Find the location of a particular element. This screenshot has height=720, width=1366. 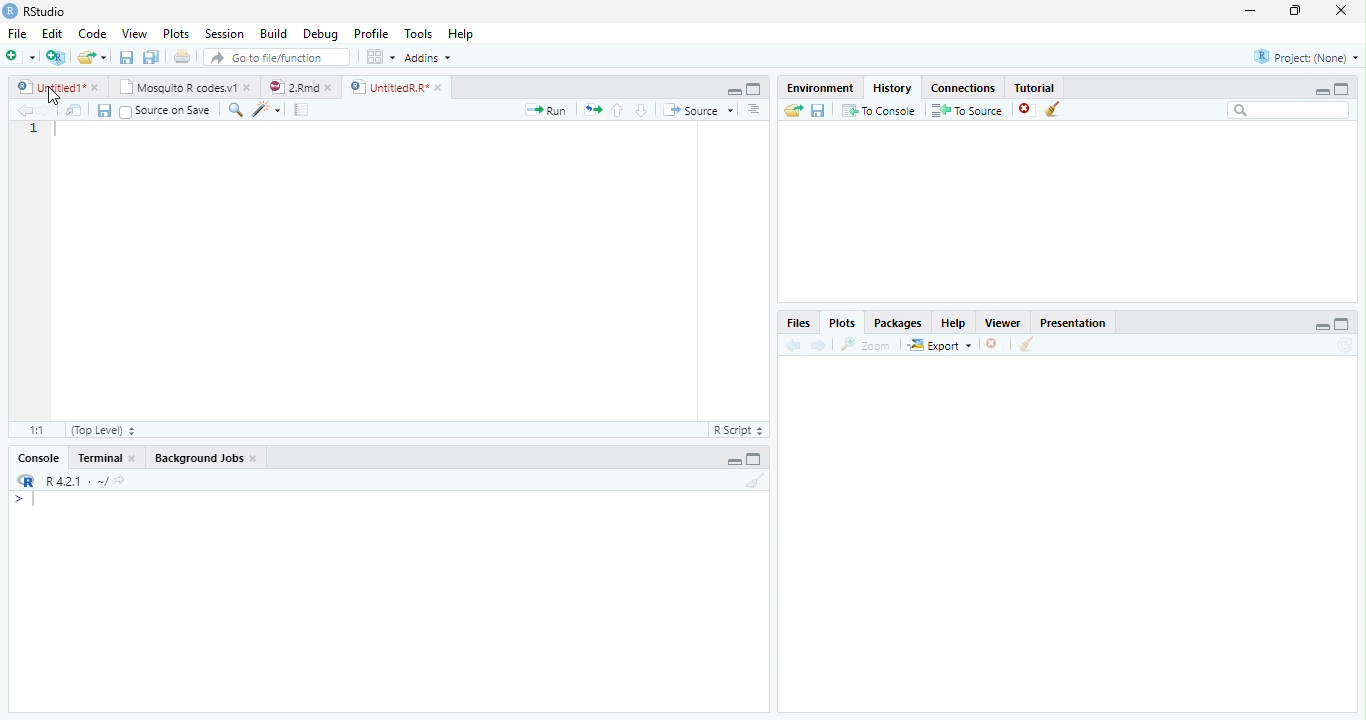

1:1 is located at coordinates (32, 433).